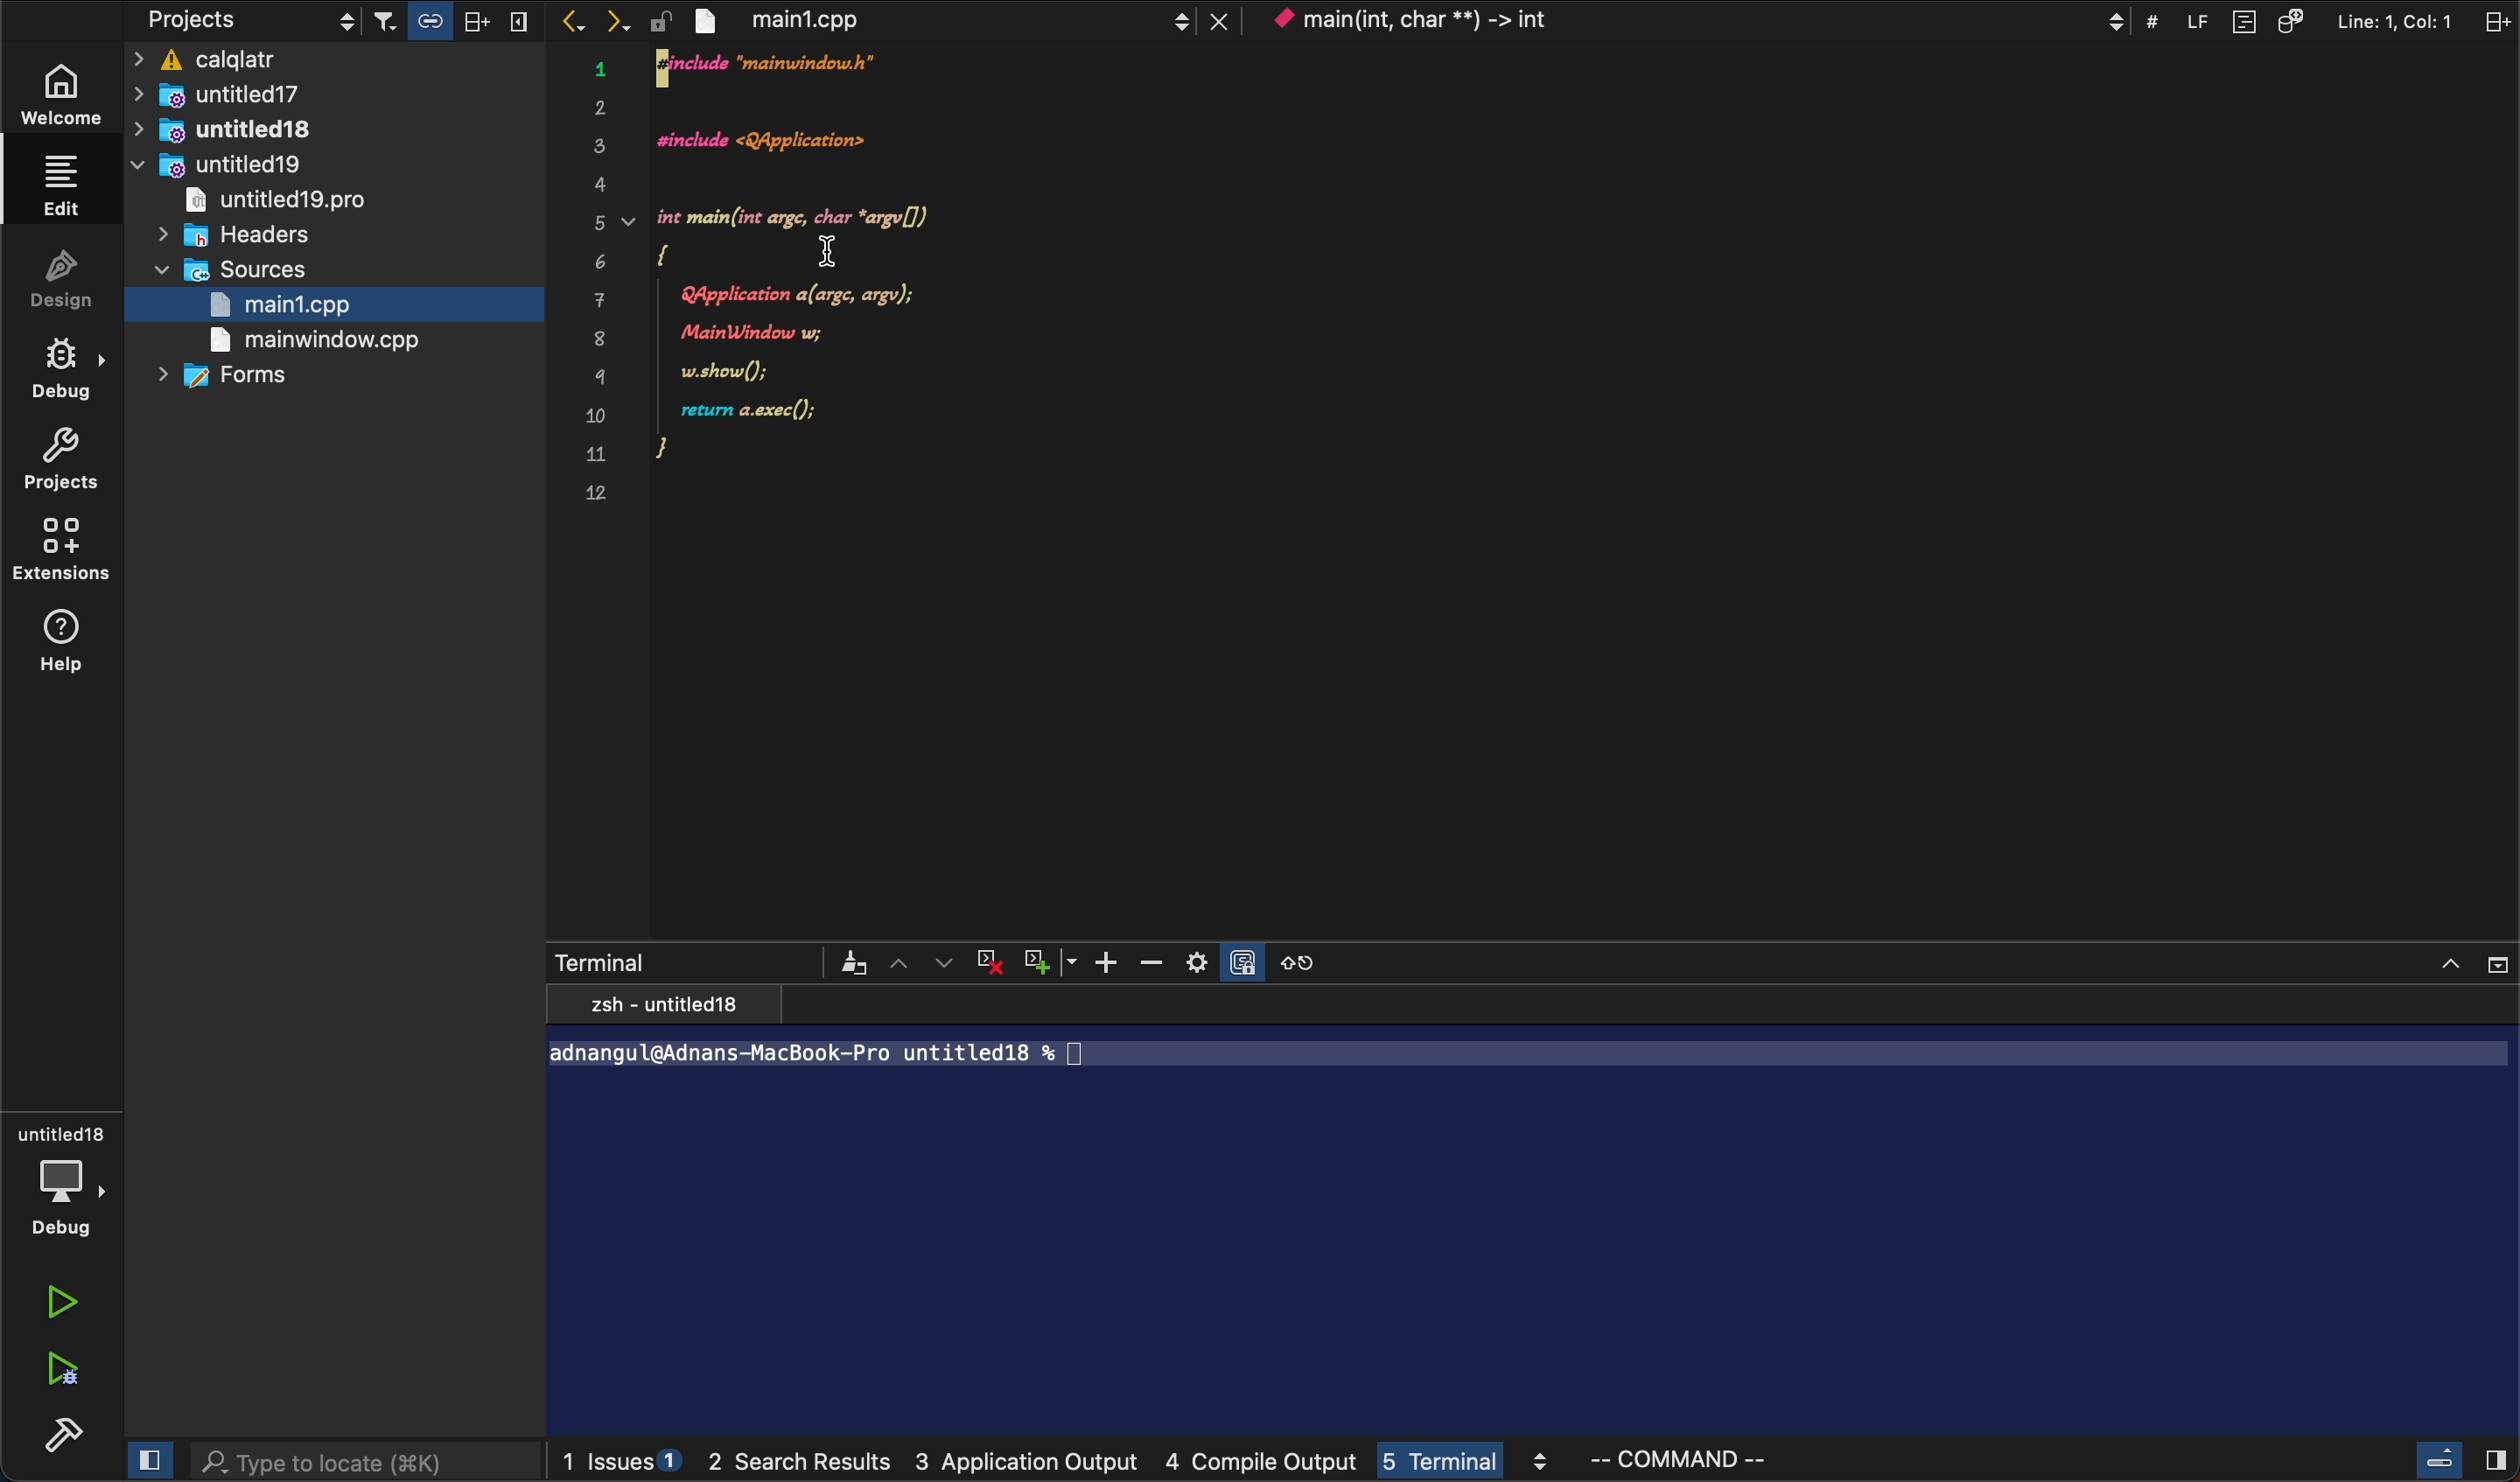 This screenshot has width=2520, height=1482. I want to click on arrows, so click(596, 19).